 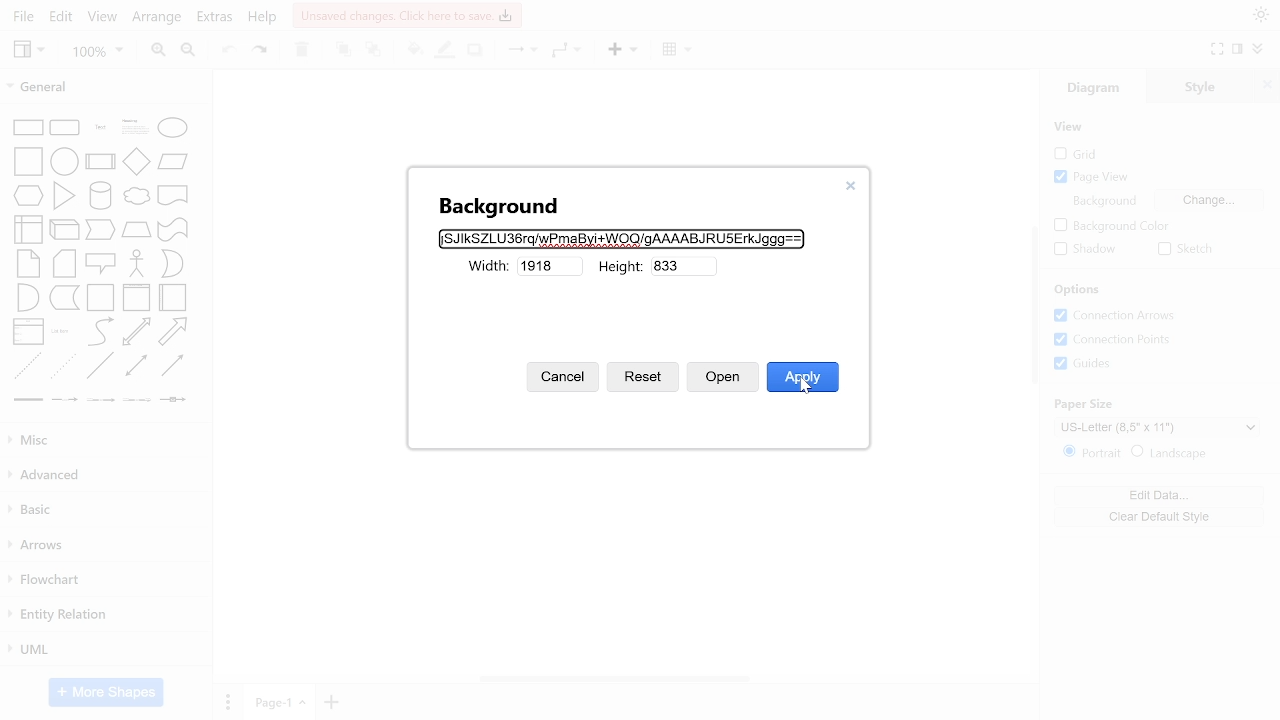 I want to click on general shapes, so click(x=134, y=332).